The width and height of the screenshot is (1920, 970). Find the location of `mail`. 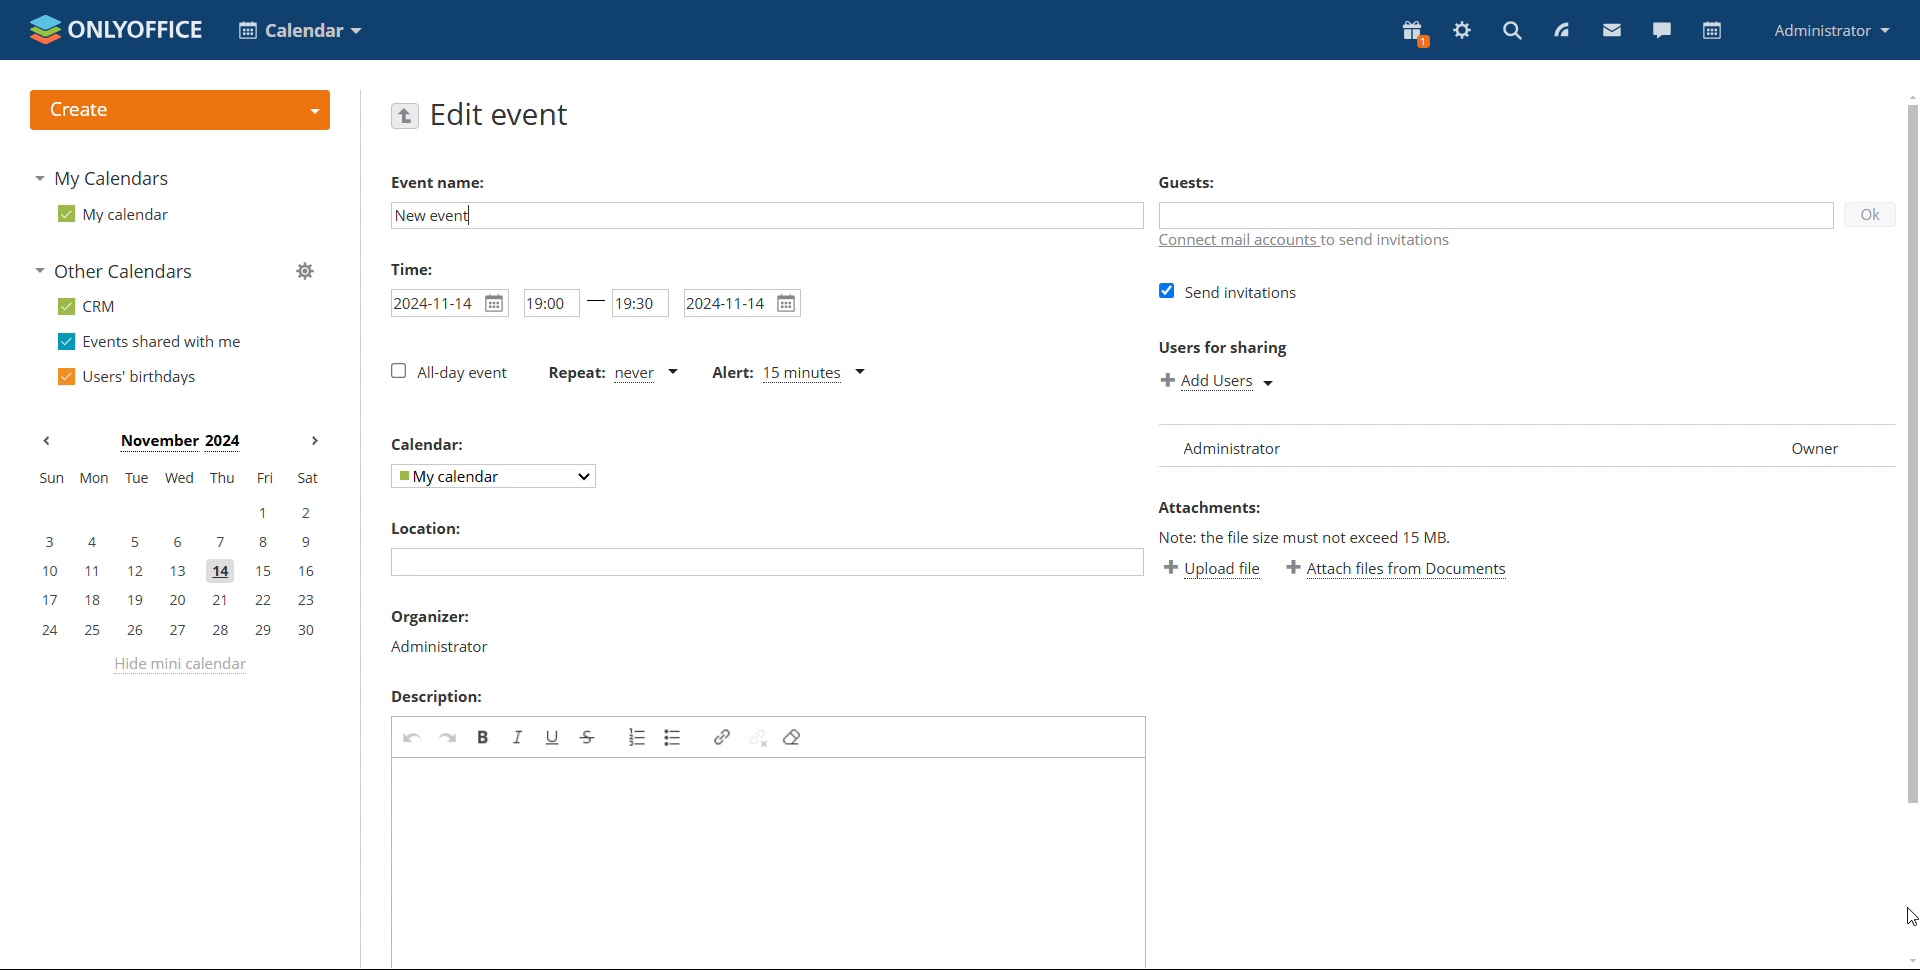

mail is located at coordinates (1612, 31).